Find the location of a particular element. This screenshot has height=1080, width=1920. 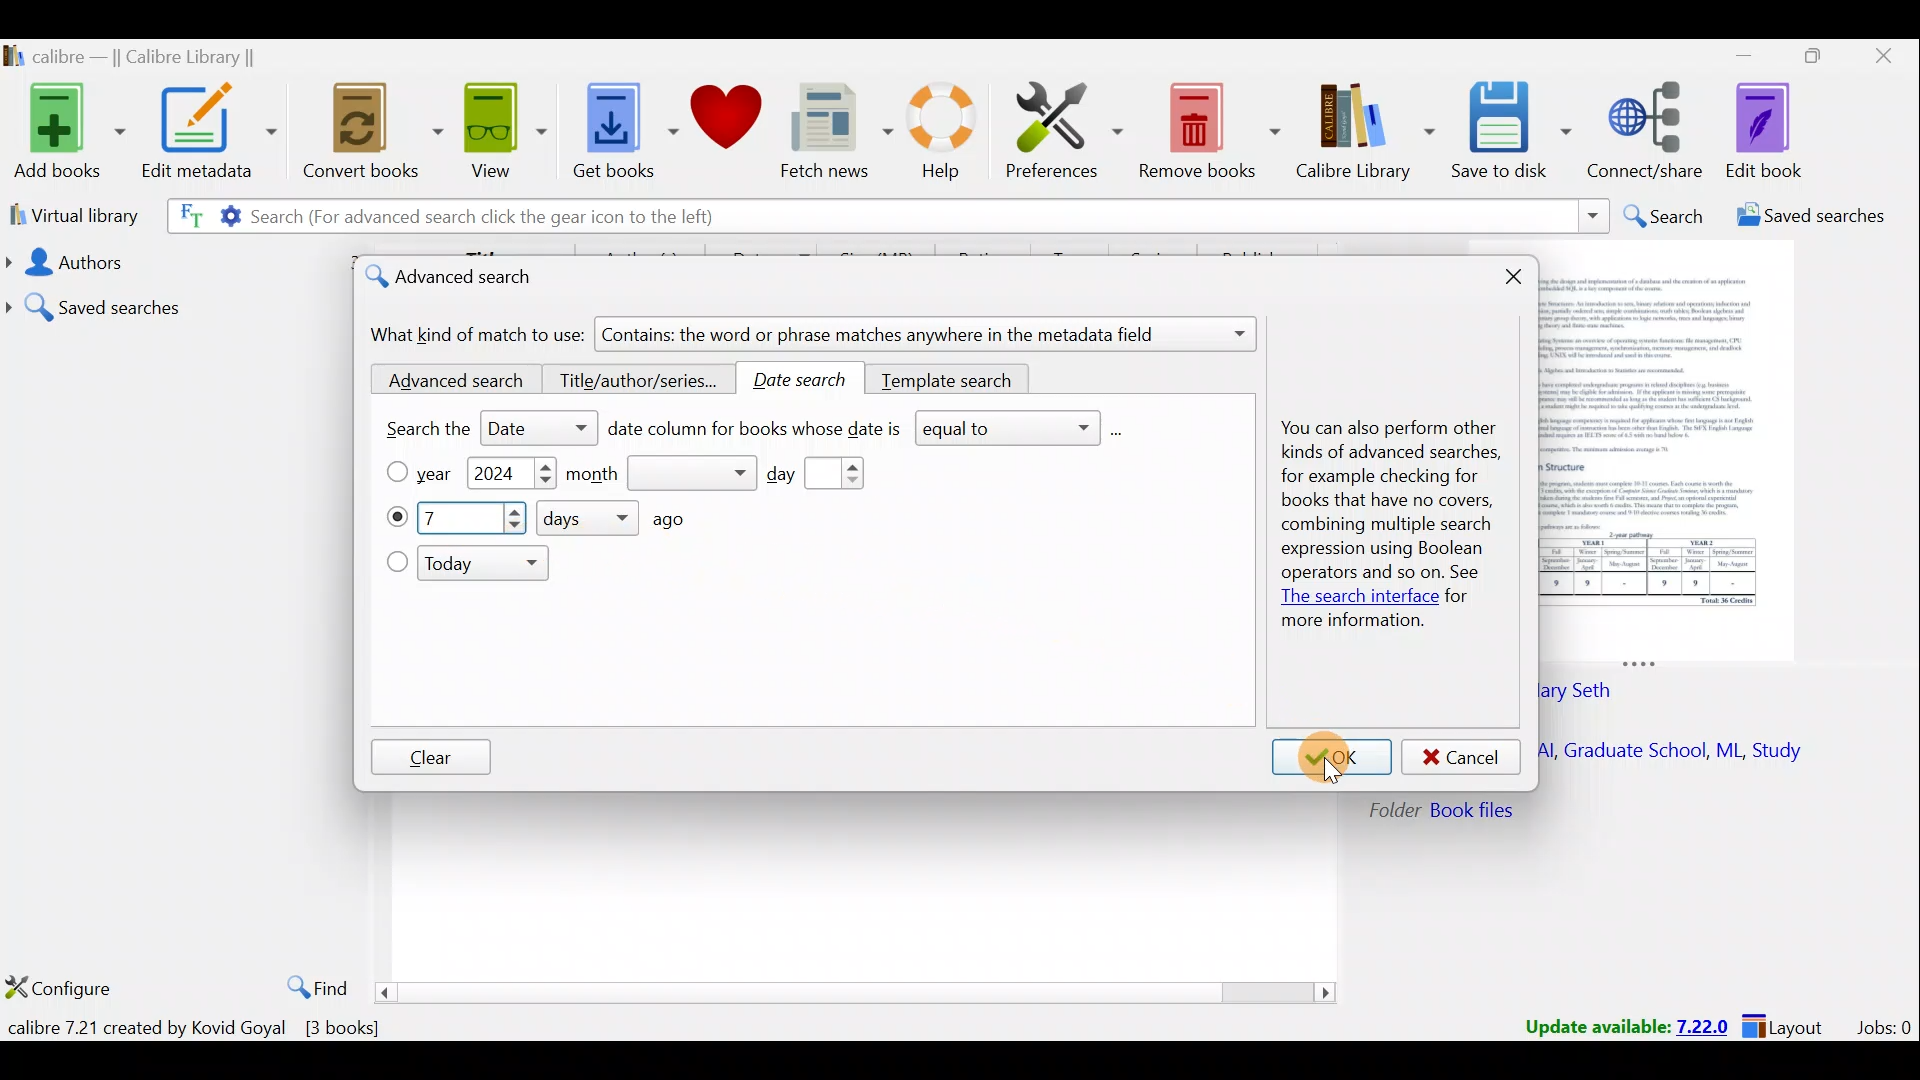

Cursor is located at coordinates (1355, 754).